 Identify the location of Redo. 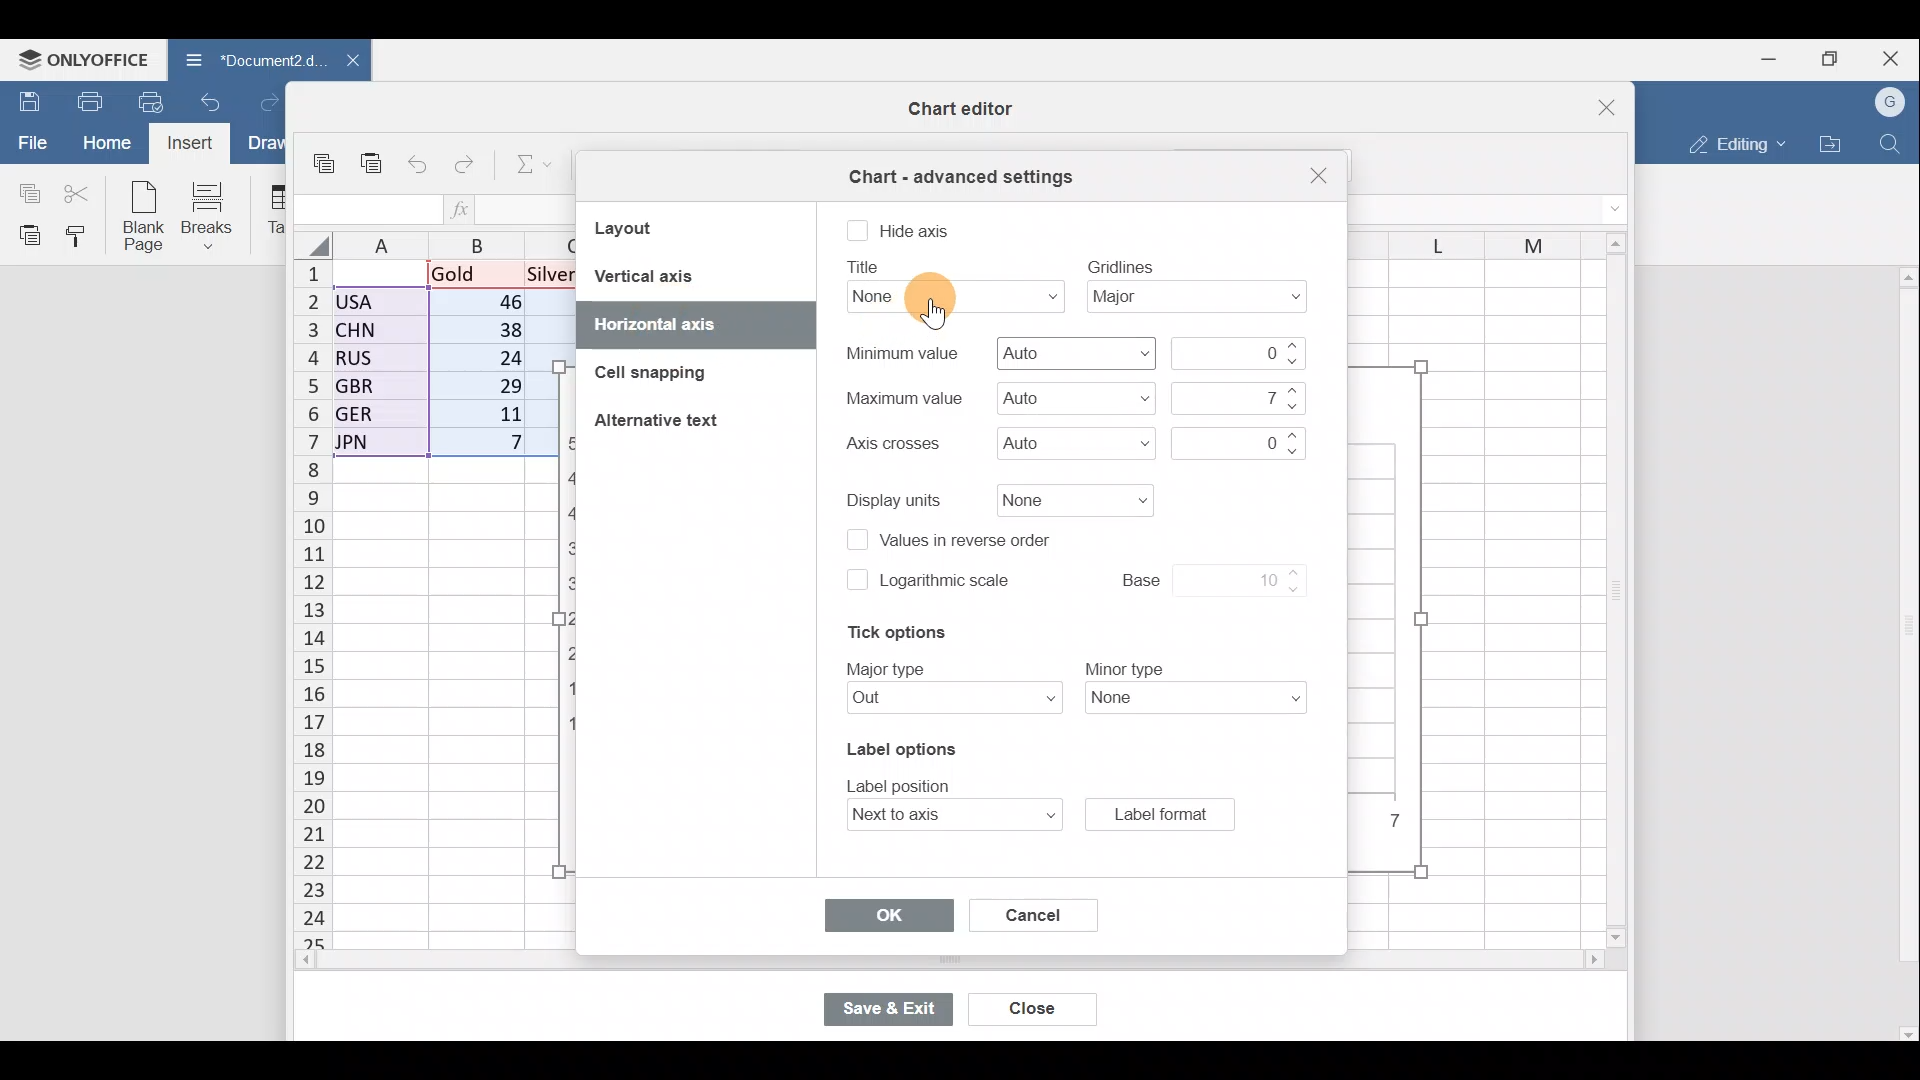
(469, 160).